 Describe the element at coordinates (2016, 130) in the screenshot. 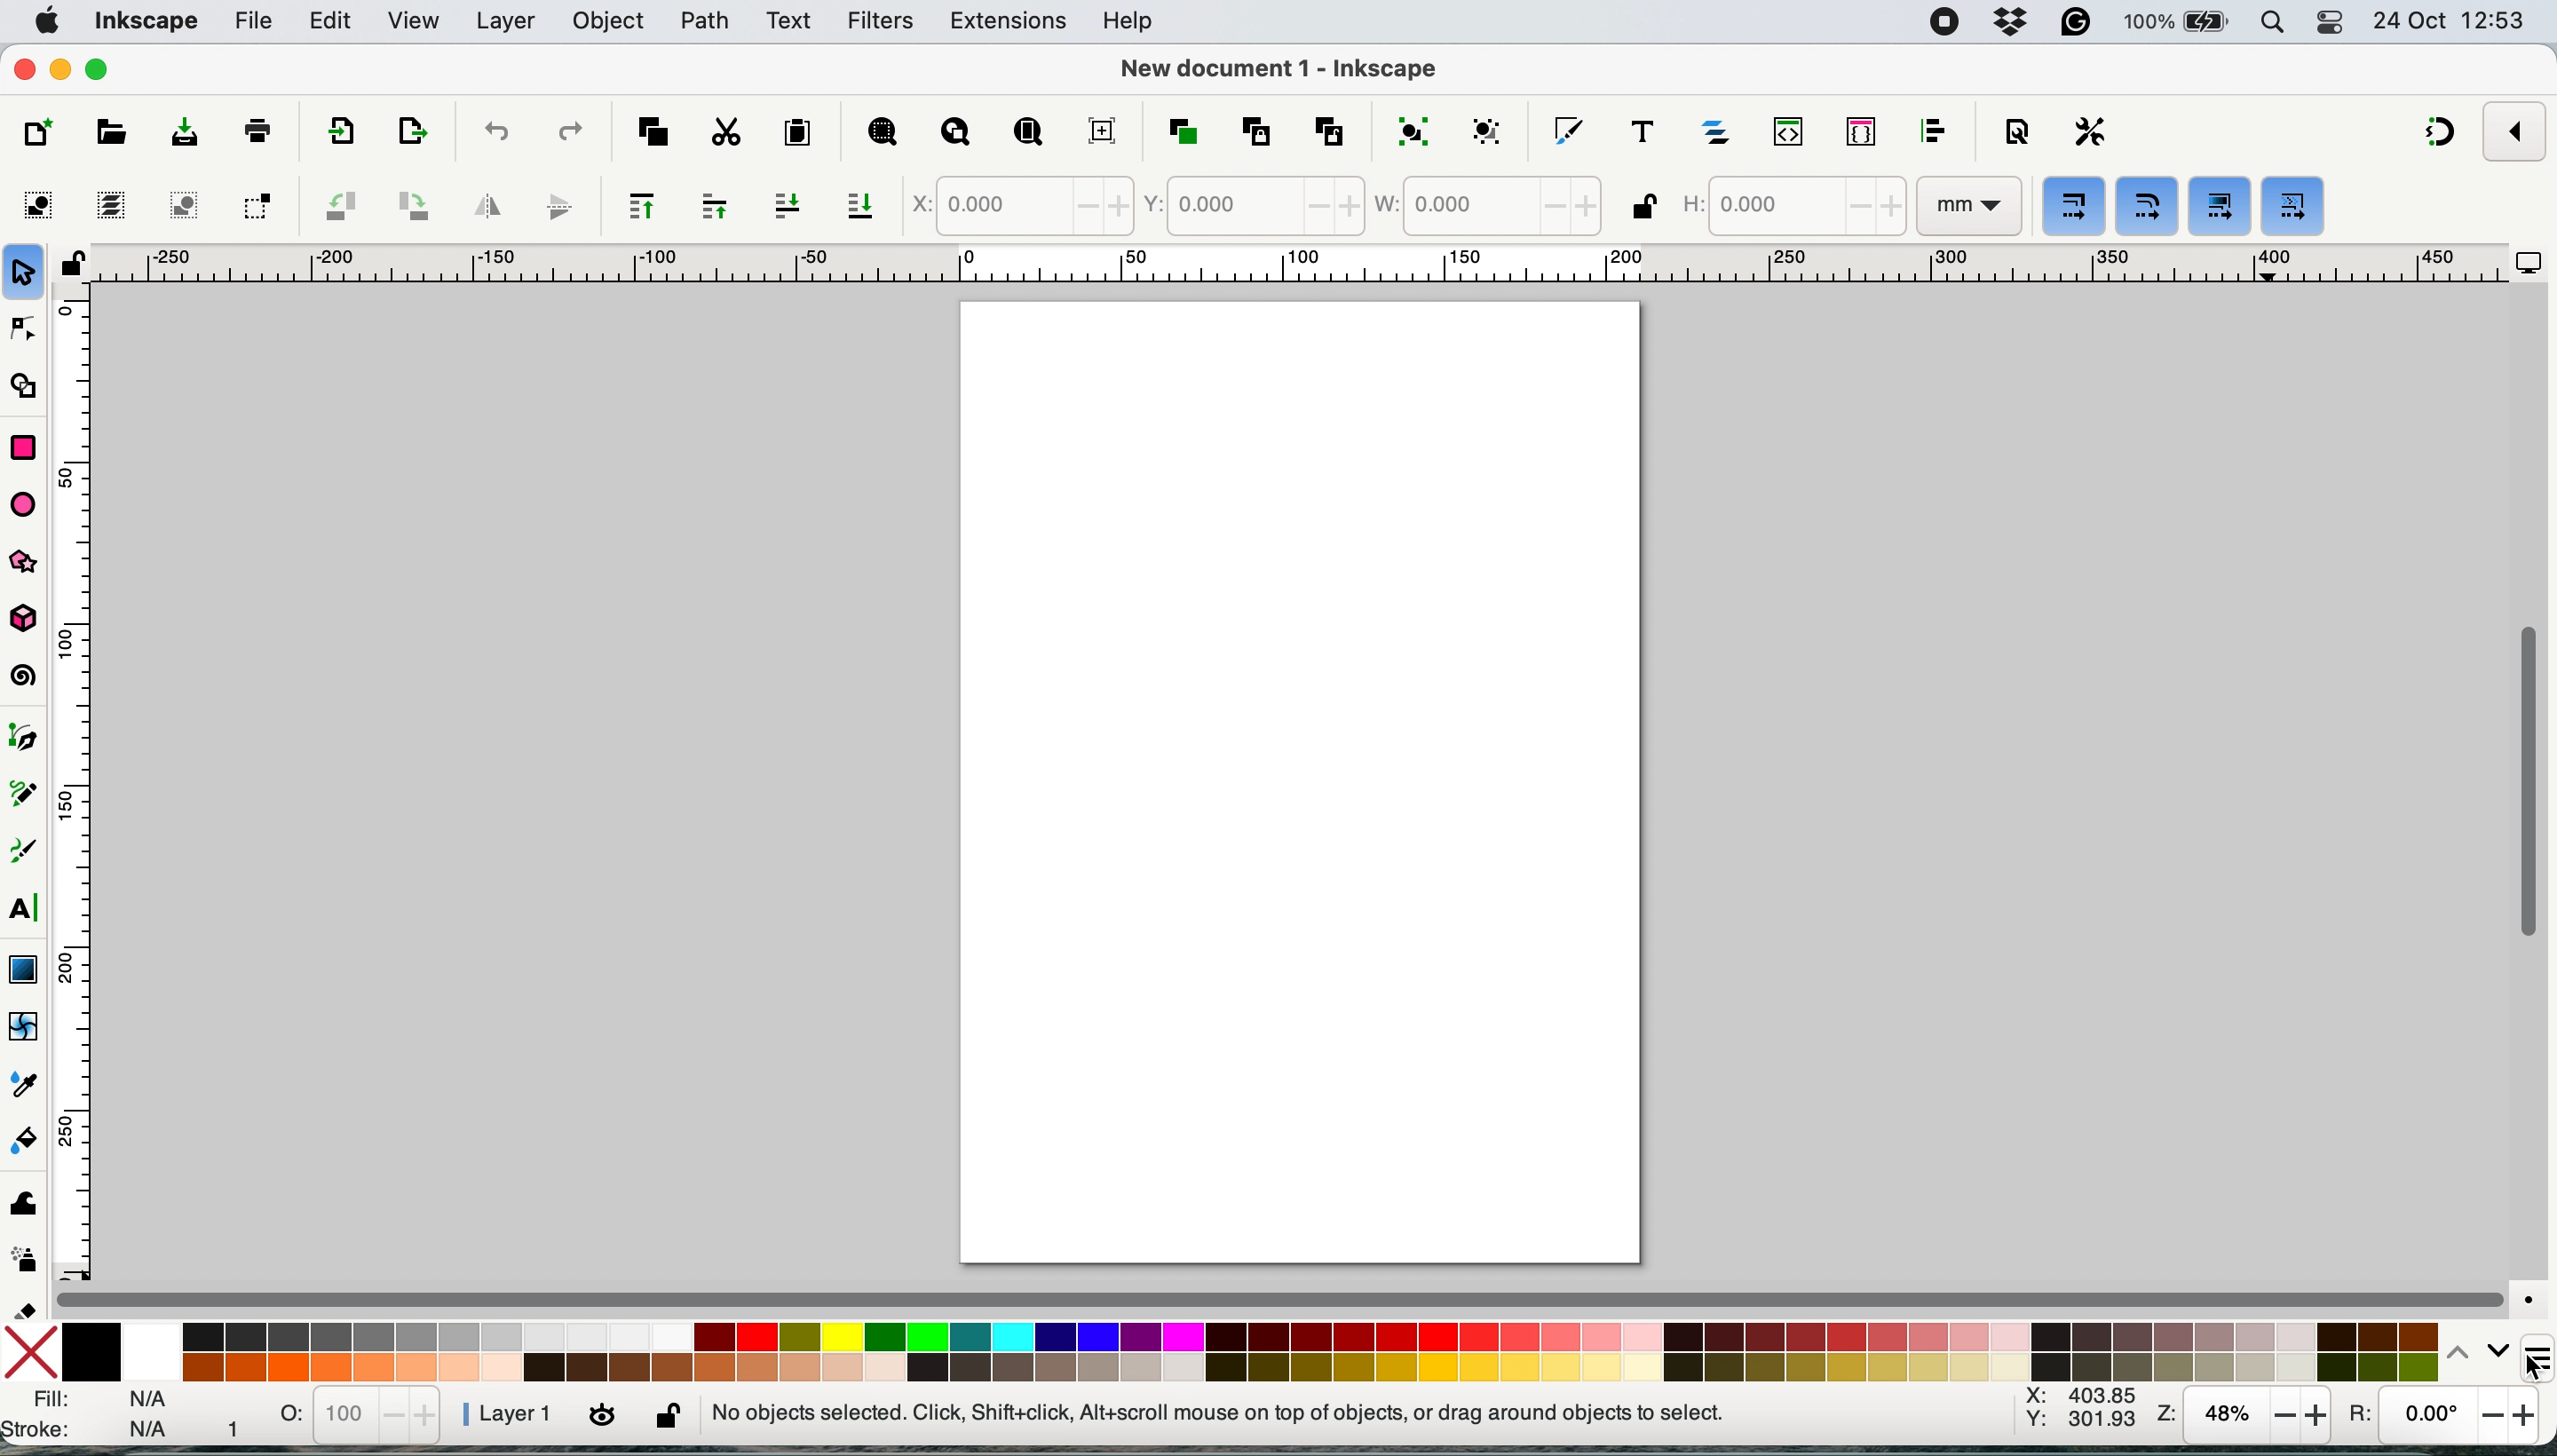

I see `document properties` at that location.